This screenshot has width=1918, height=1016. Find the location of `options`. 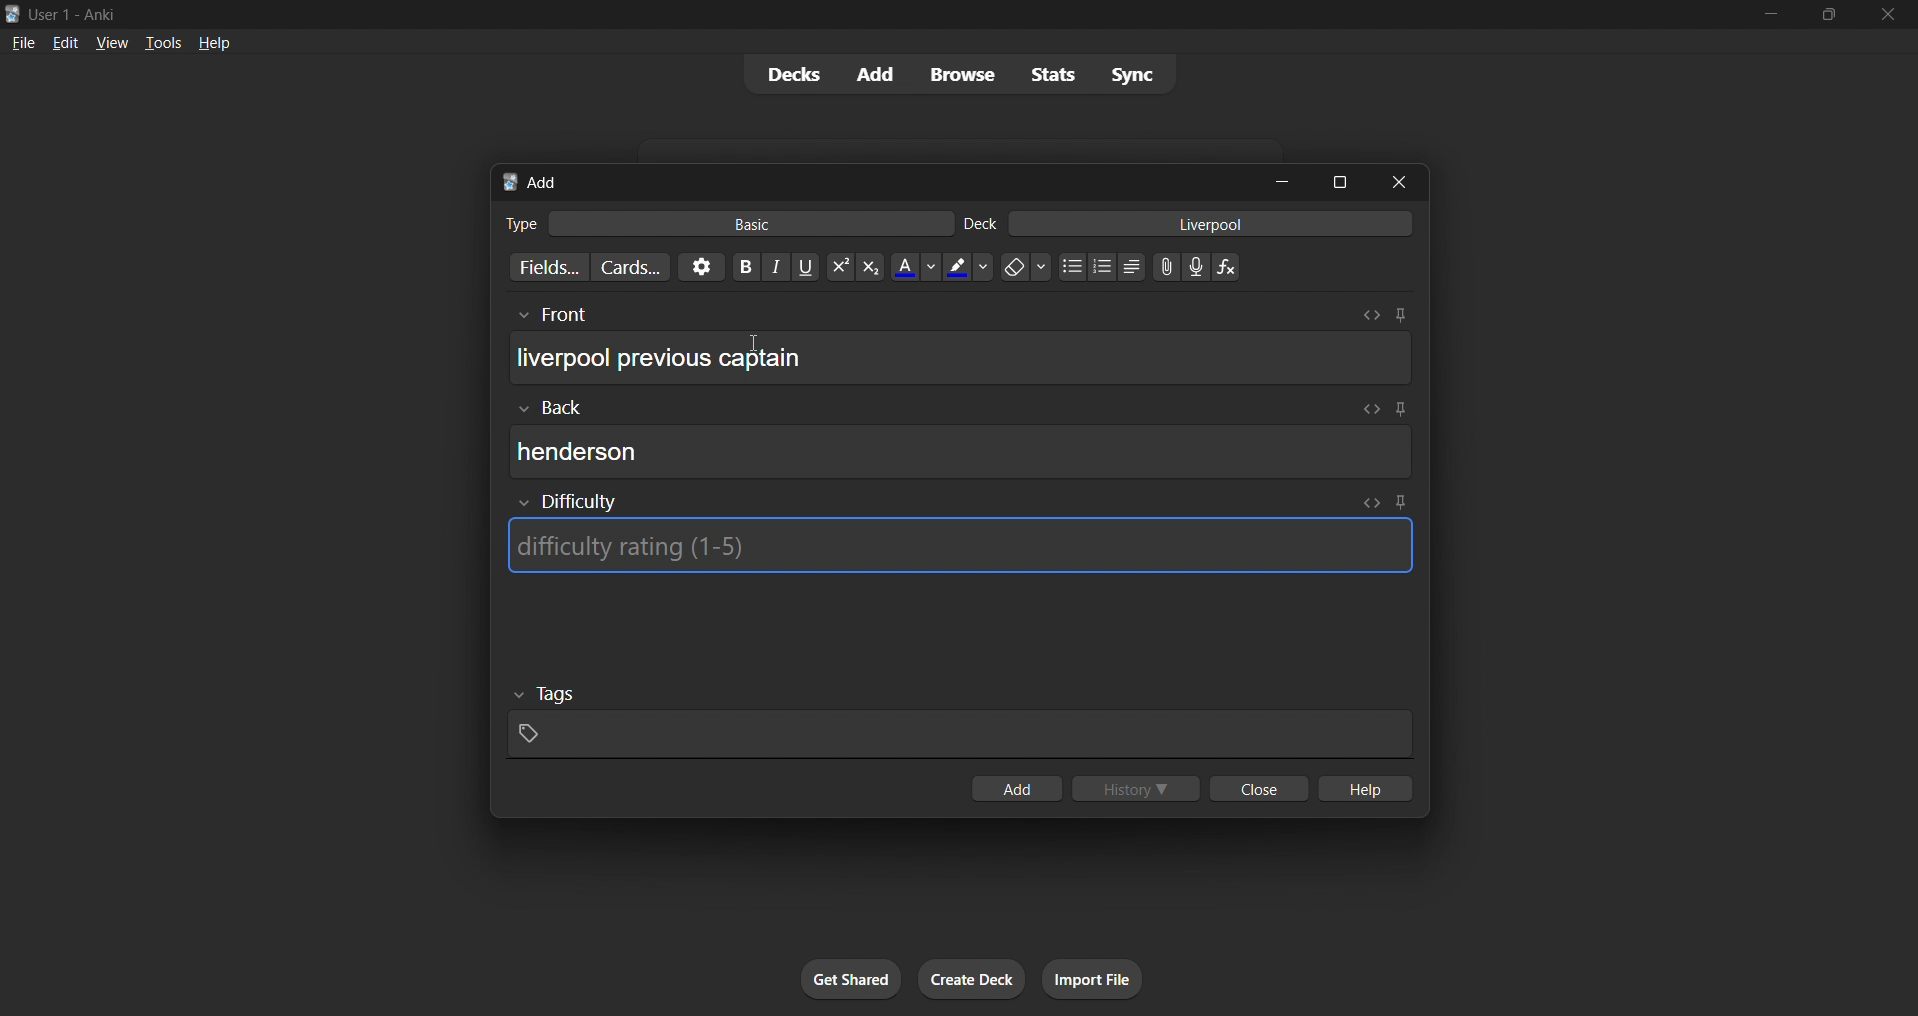

options is located at coordinates (698, 266).